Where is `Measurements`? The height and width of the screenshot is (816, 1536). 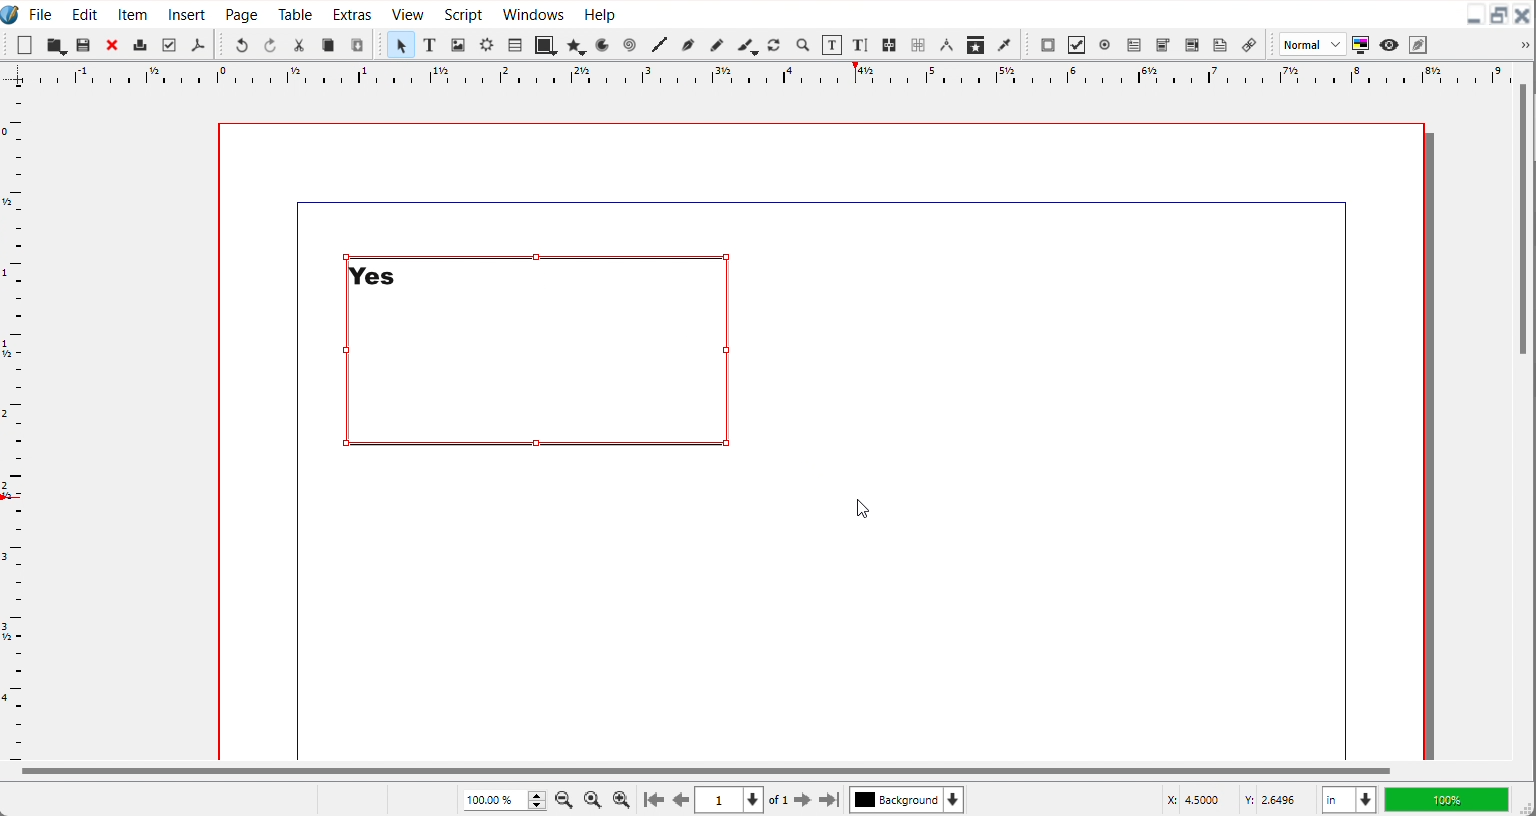
Measurements is located at coordinates (946, 45).